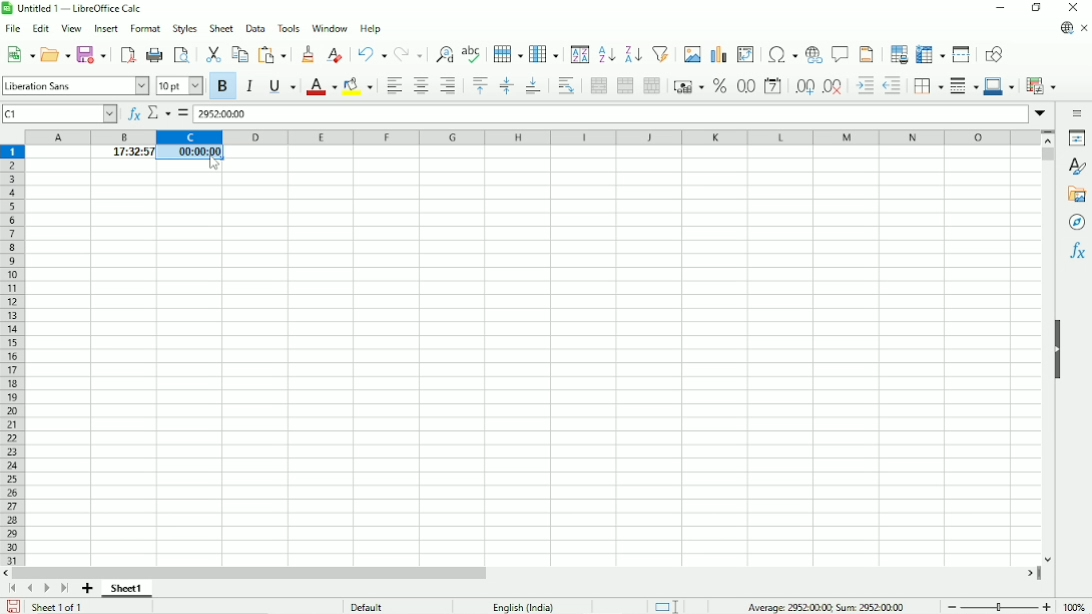 This screenshot has width=1092, height=614. I want to click on Paste, so click(271, 54).